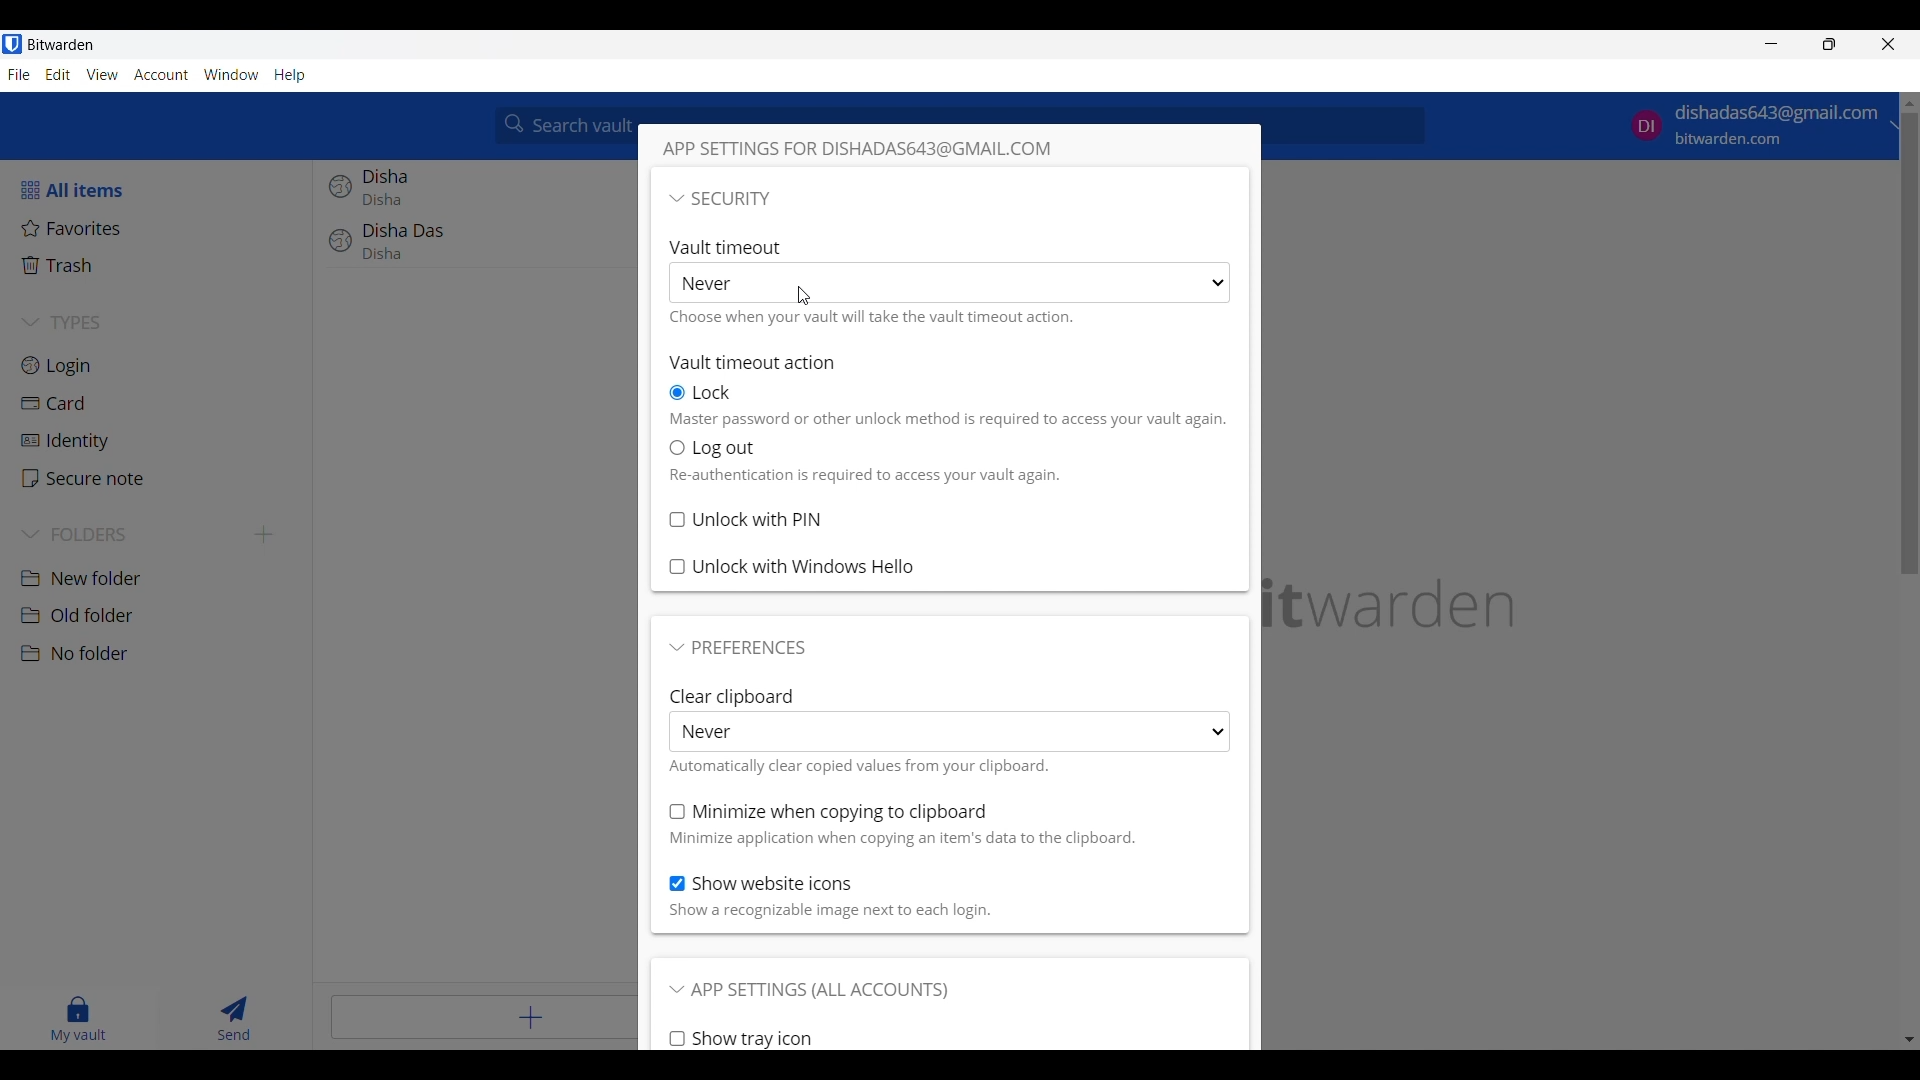  What do you see at coordinates (739, 648) in the screenshot?
I see `Collapse Preferences section` at bounding box center [739, 648].